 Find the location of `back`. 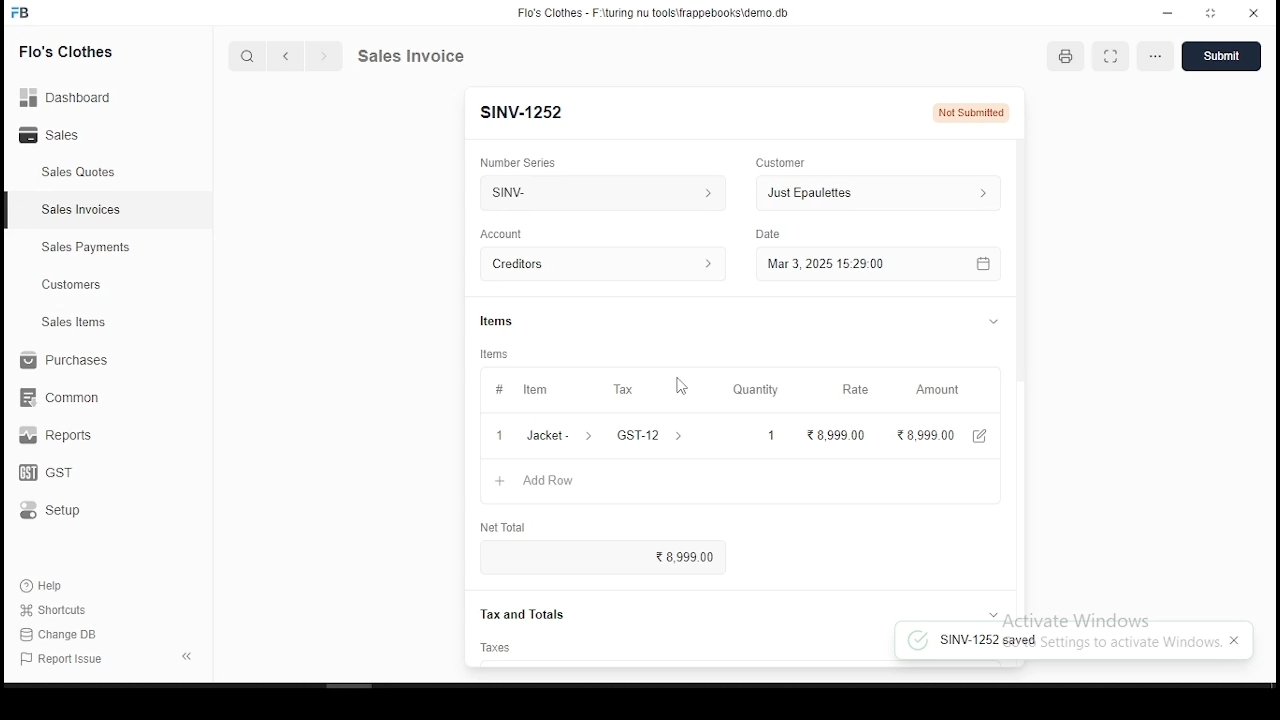

back is located at coordinates (283, 55).